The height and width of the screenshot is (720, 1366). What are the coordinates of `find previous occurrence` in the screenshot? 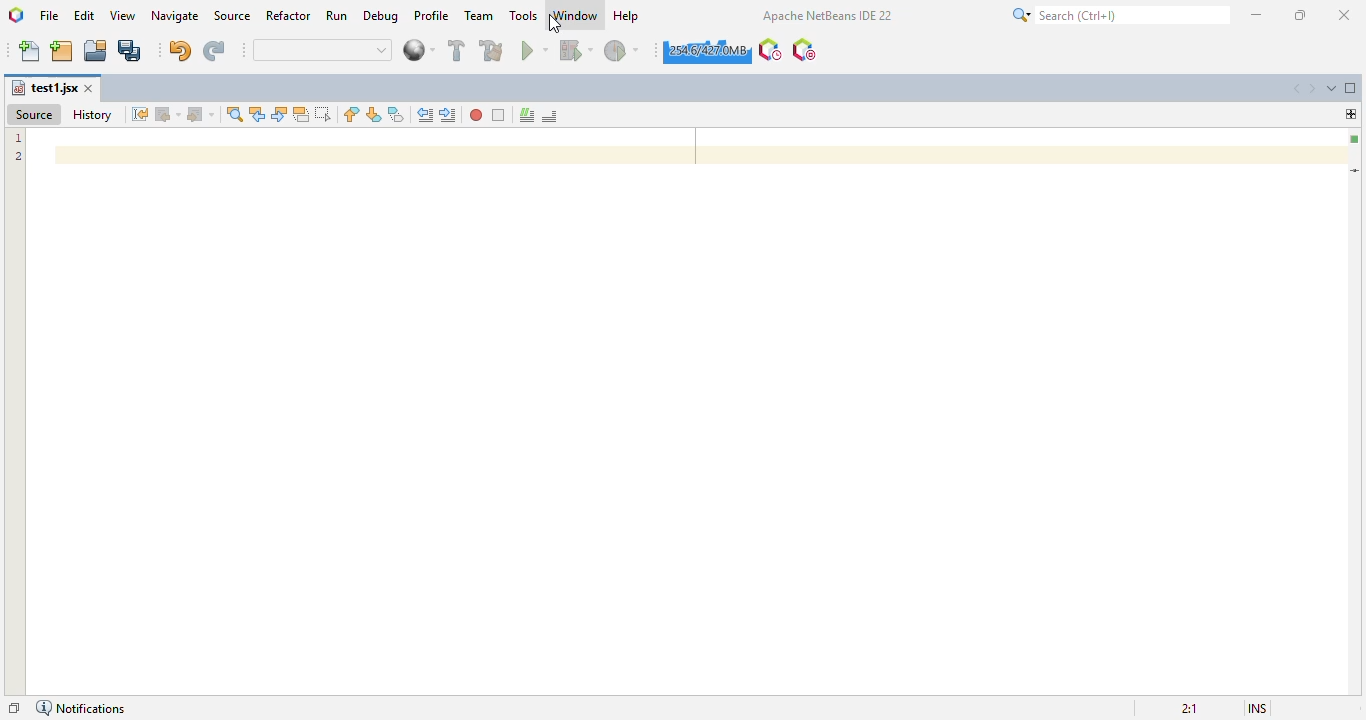 It's located at (258, 115).